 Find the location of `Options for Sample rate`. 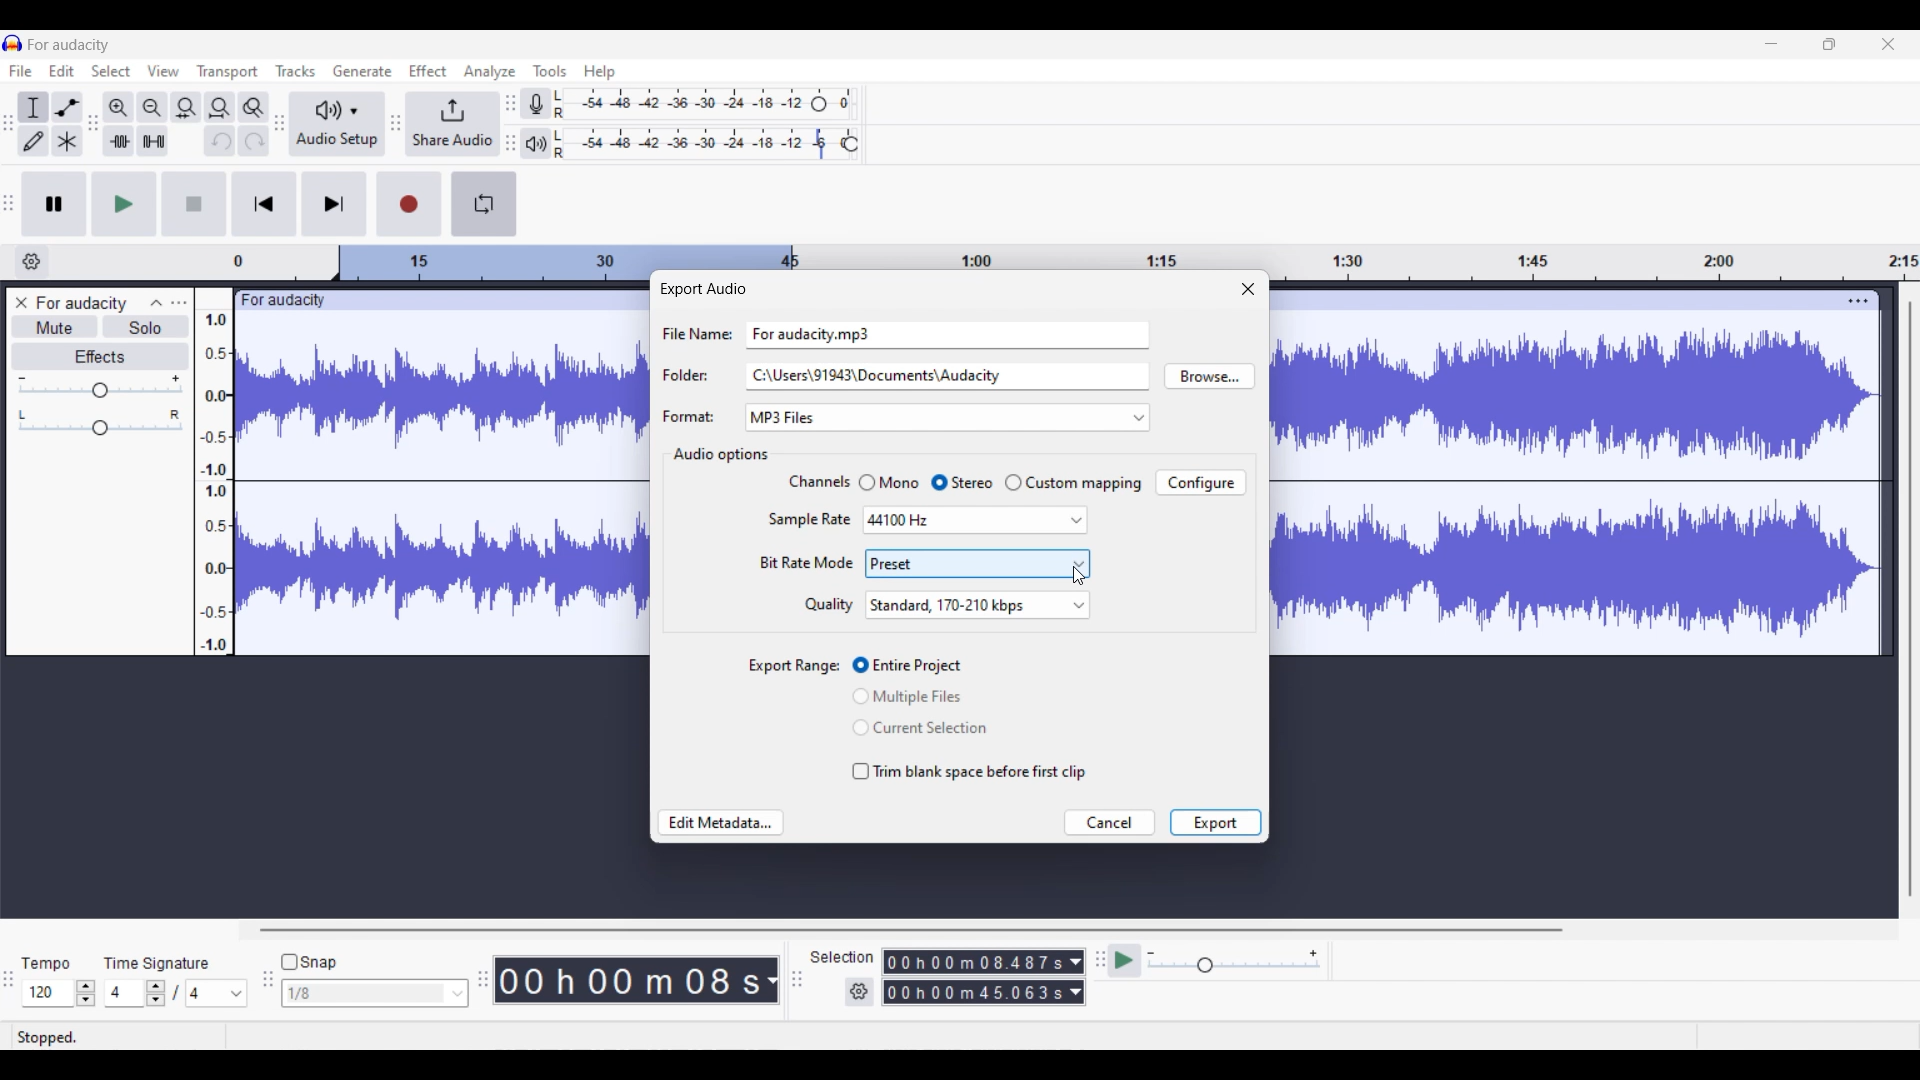

Options for Sample rate is located at coordinates (975, 521).